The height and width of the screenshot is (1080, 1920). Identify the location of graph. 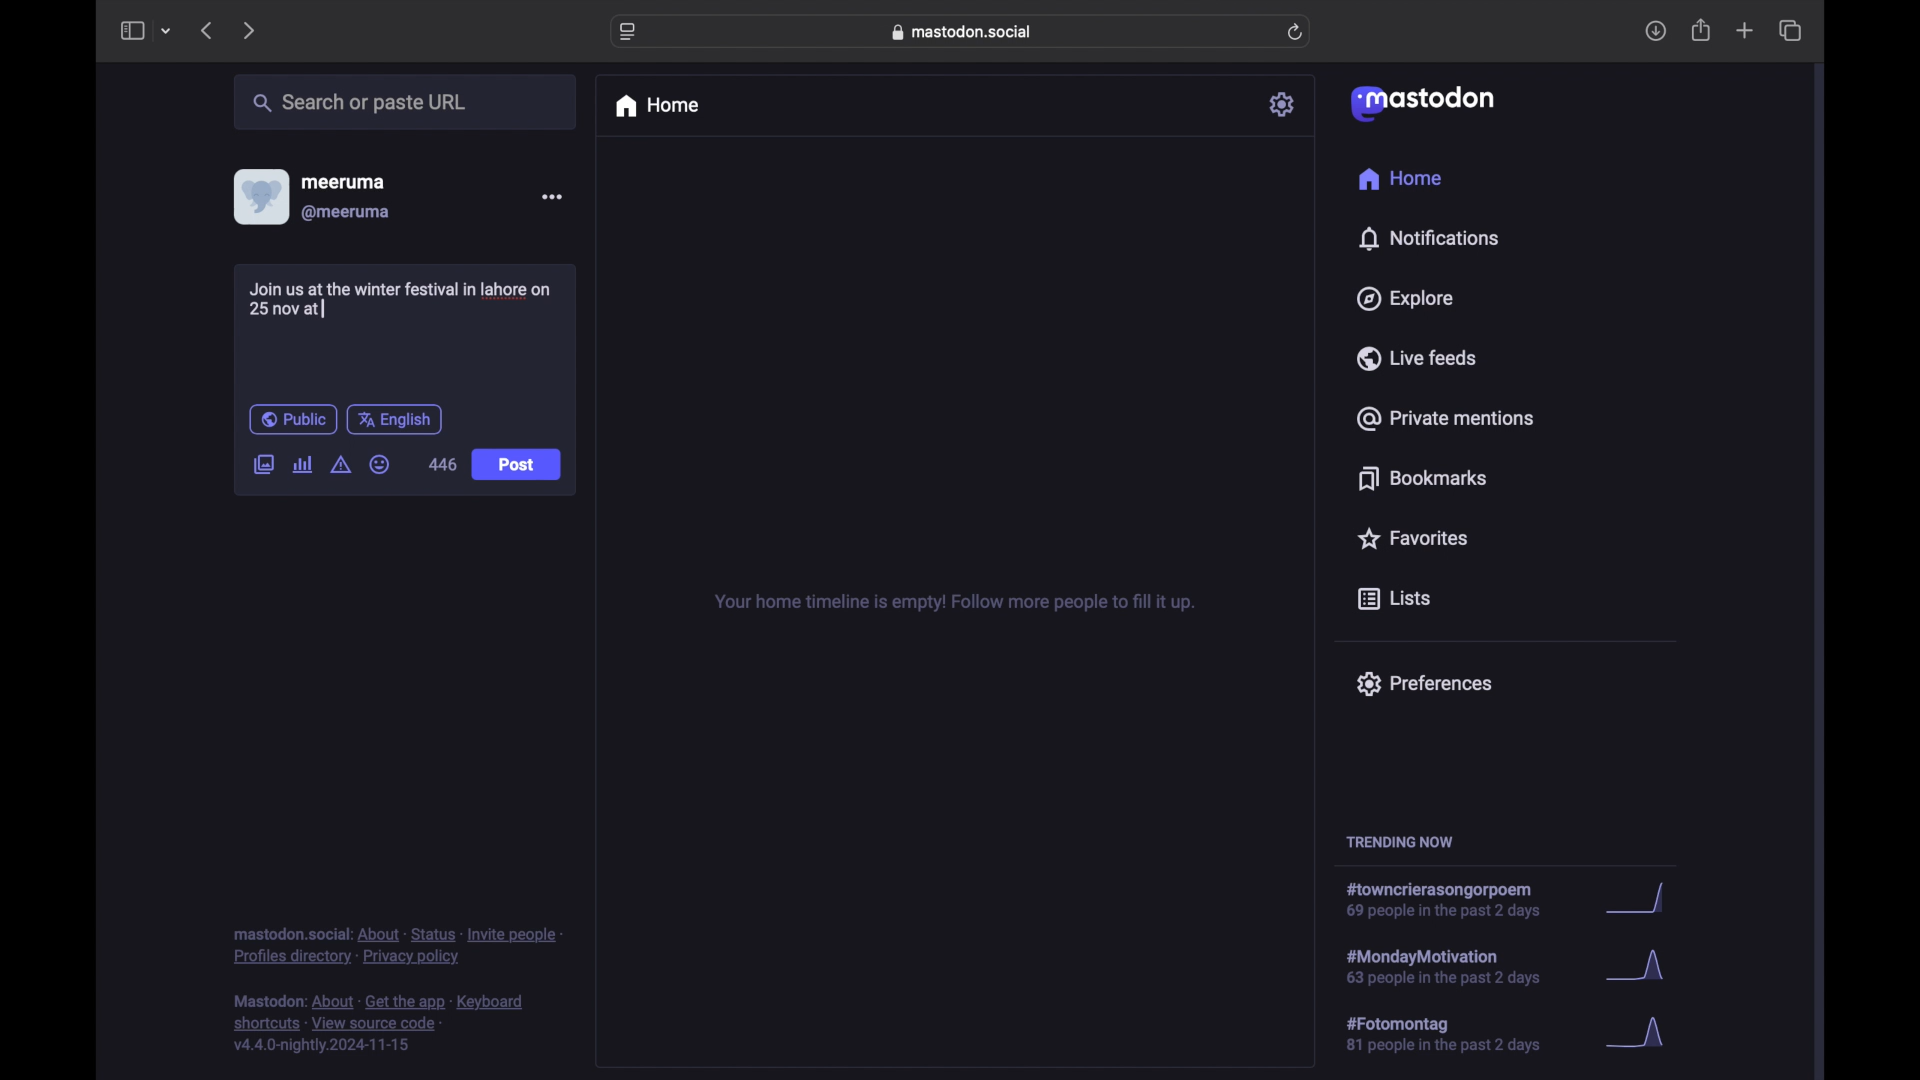
(1641, 900).